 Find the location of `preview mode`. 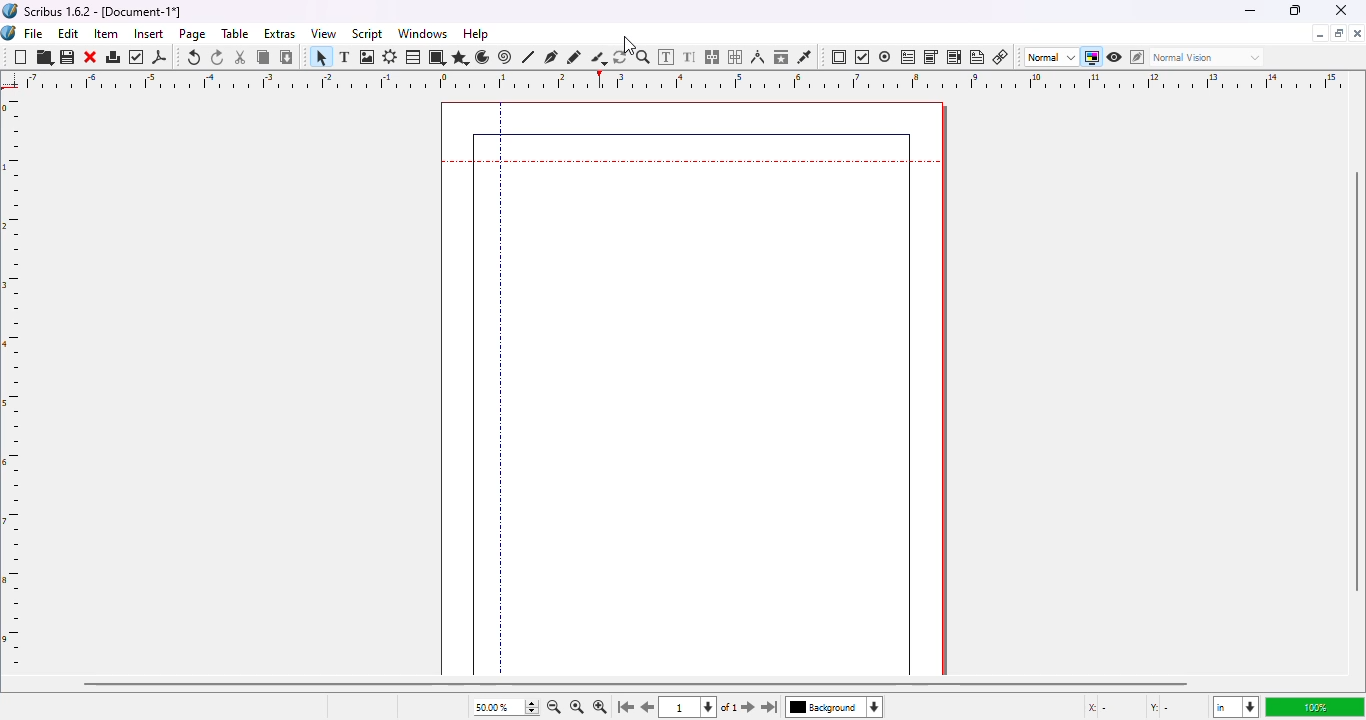

preview mode is located at coordinates (1115, 56).